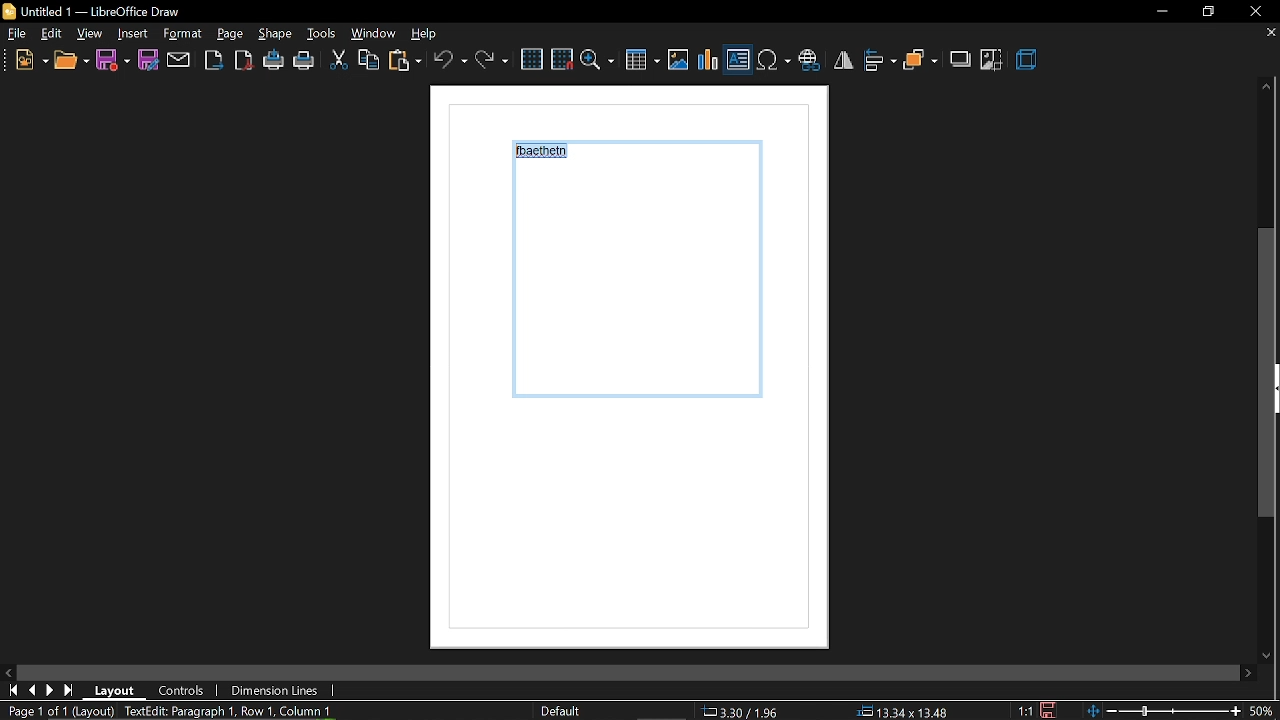 Image resolution: width=1280 pixels, height=720 pixels. Describe the element at coordinates (531, 60) in the screenshot. I see `grid` at that location.